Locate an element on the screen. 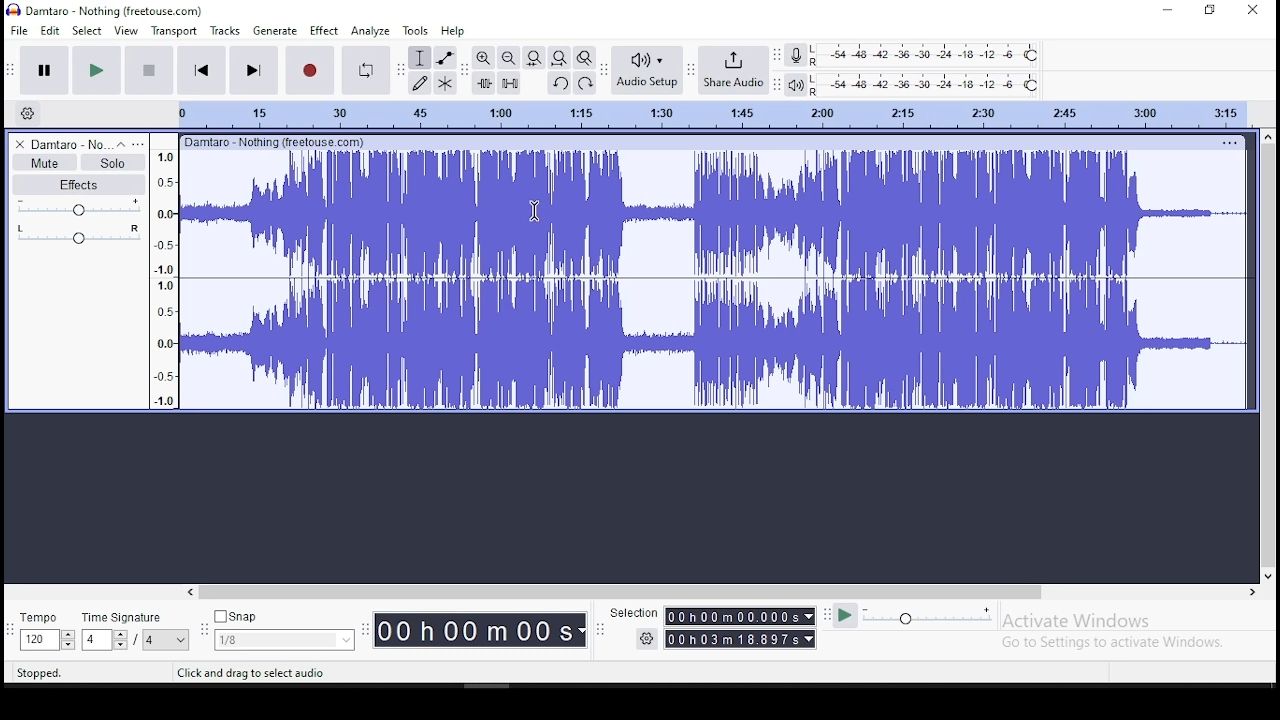 The width and height of the screenshot is (1280, 720). help is located at coordinates (452, 30).